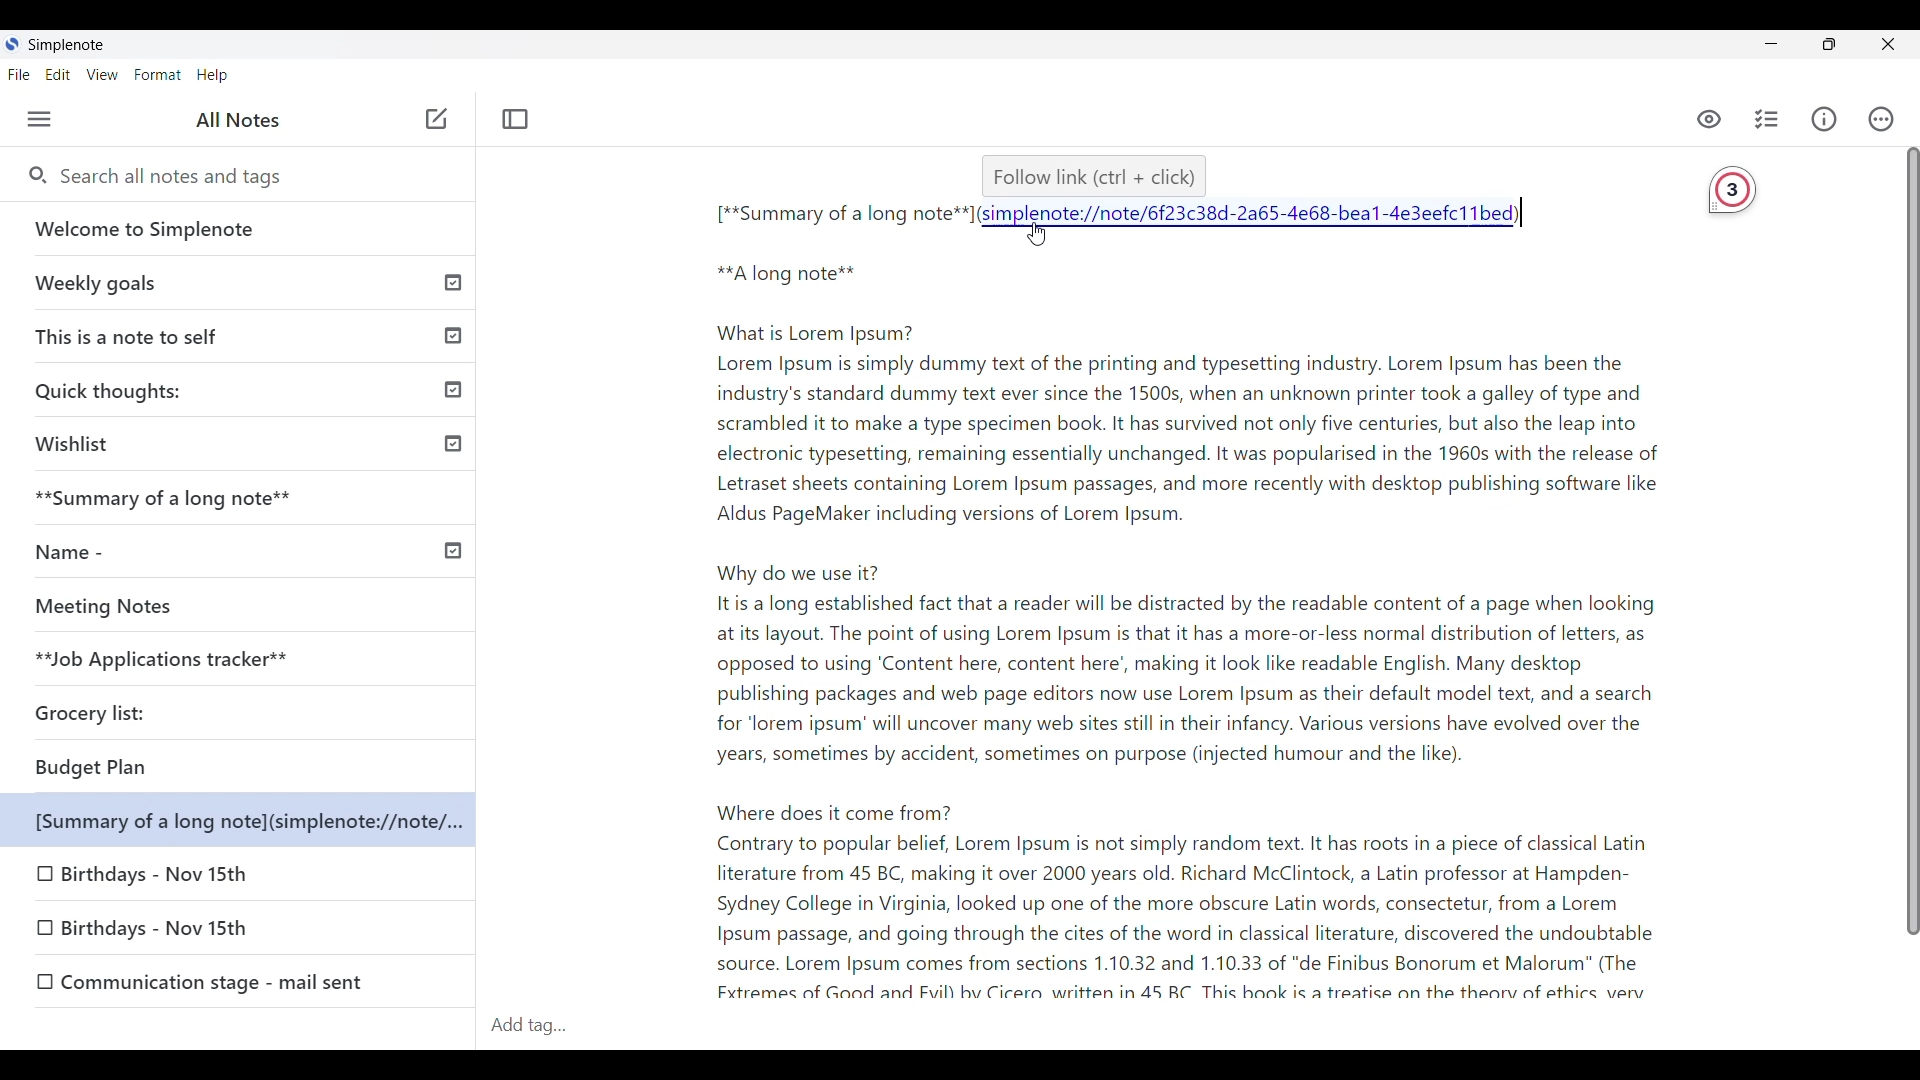 This screenshot has width=1920, height=1080. I want to click on Name, so click(241, 549).